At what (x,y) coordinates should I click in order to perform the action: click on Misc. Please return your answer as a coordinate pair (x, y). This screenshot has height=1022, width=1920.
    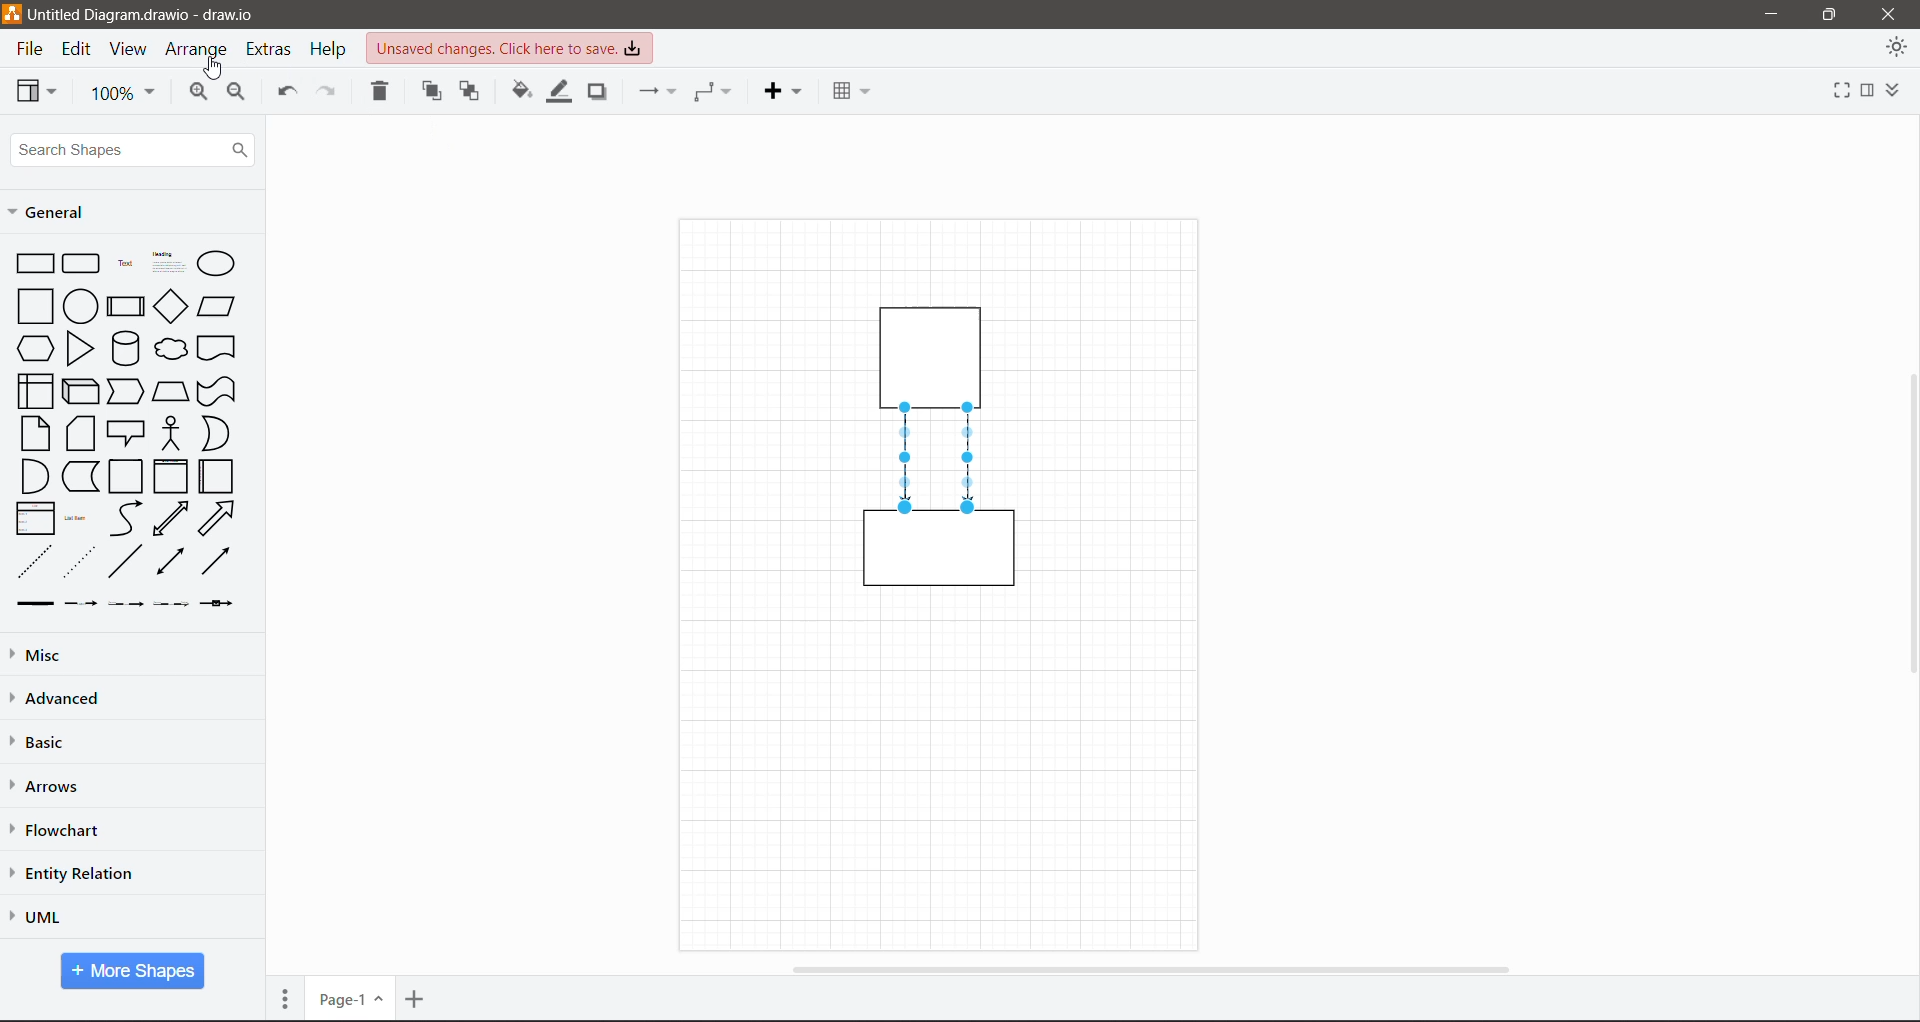
    Looking at the image, I should click on (81, 654).